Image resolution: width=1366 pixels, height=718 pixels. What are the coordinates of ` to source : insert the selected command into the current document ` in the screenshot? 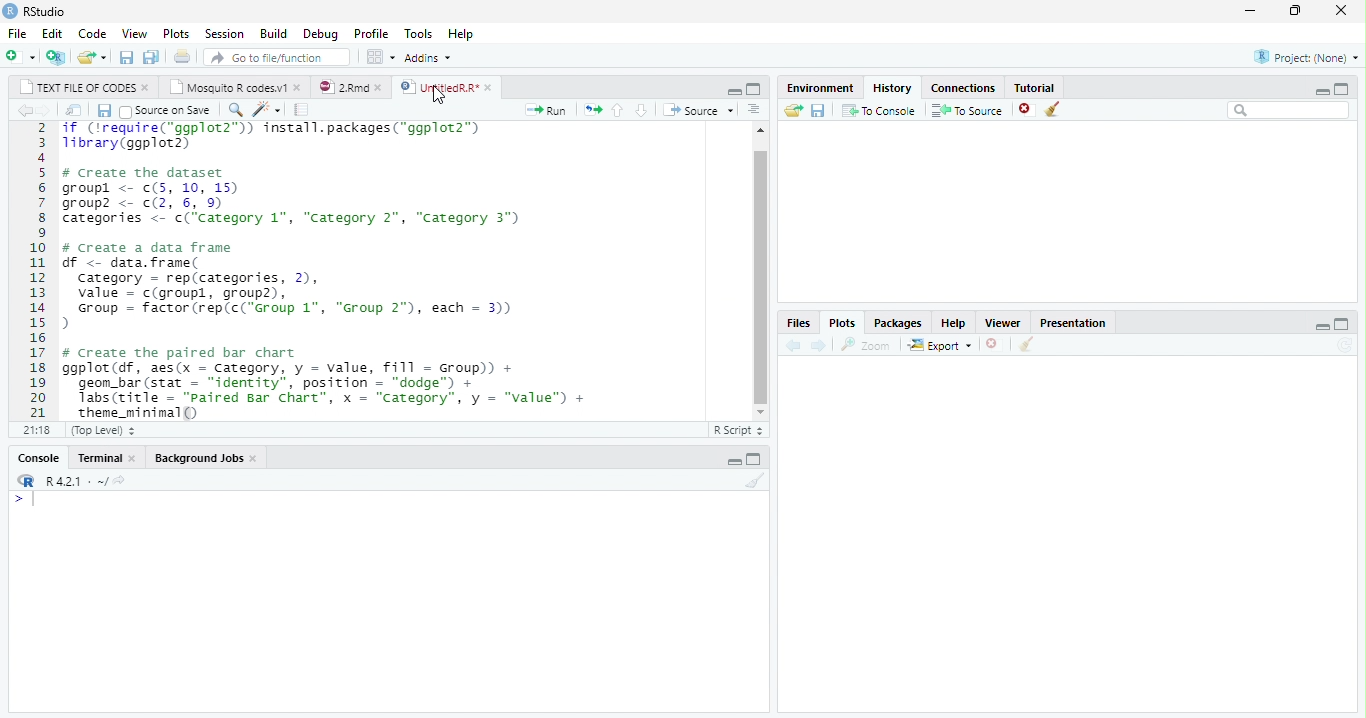 It's located at (964, 110).